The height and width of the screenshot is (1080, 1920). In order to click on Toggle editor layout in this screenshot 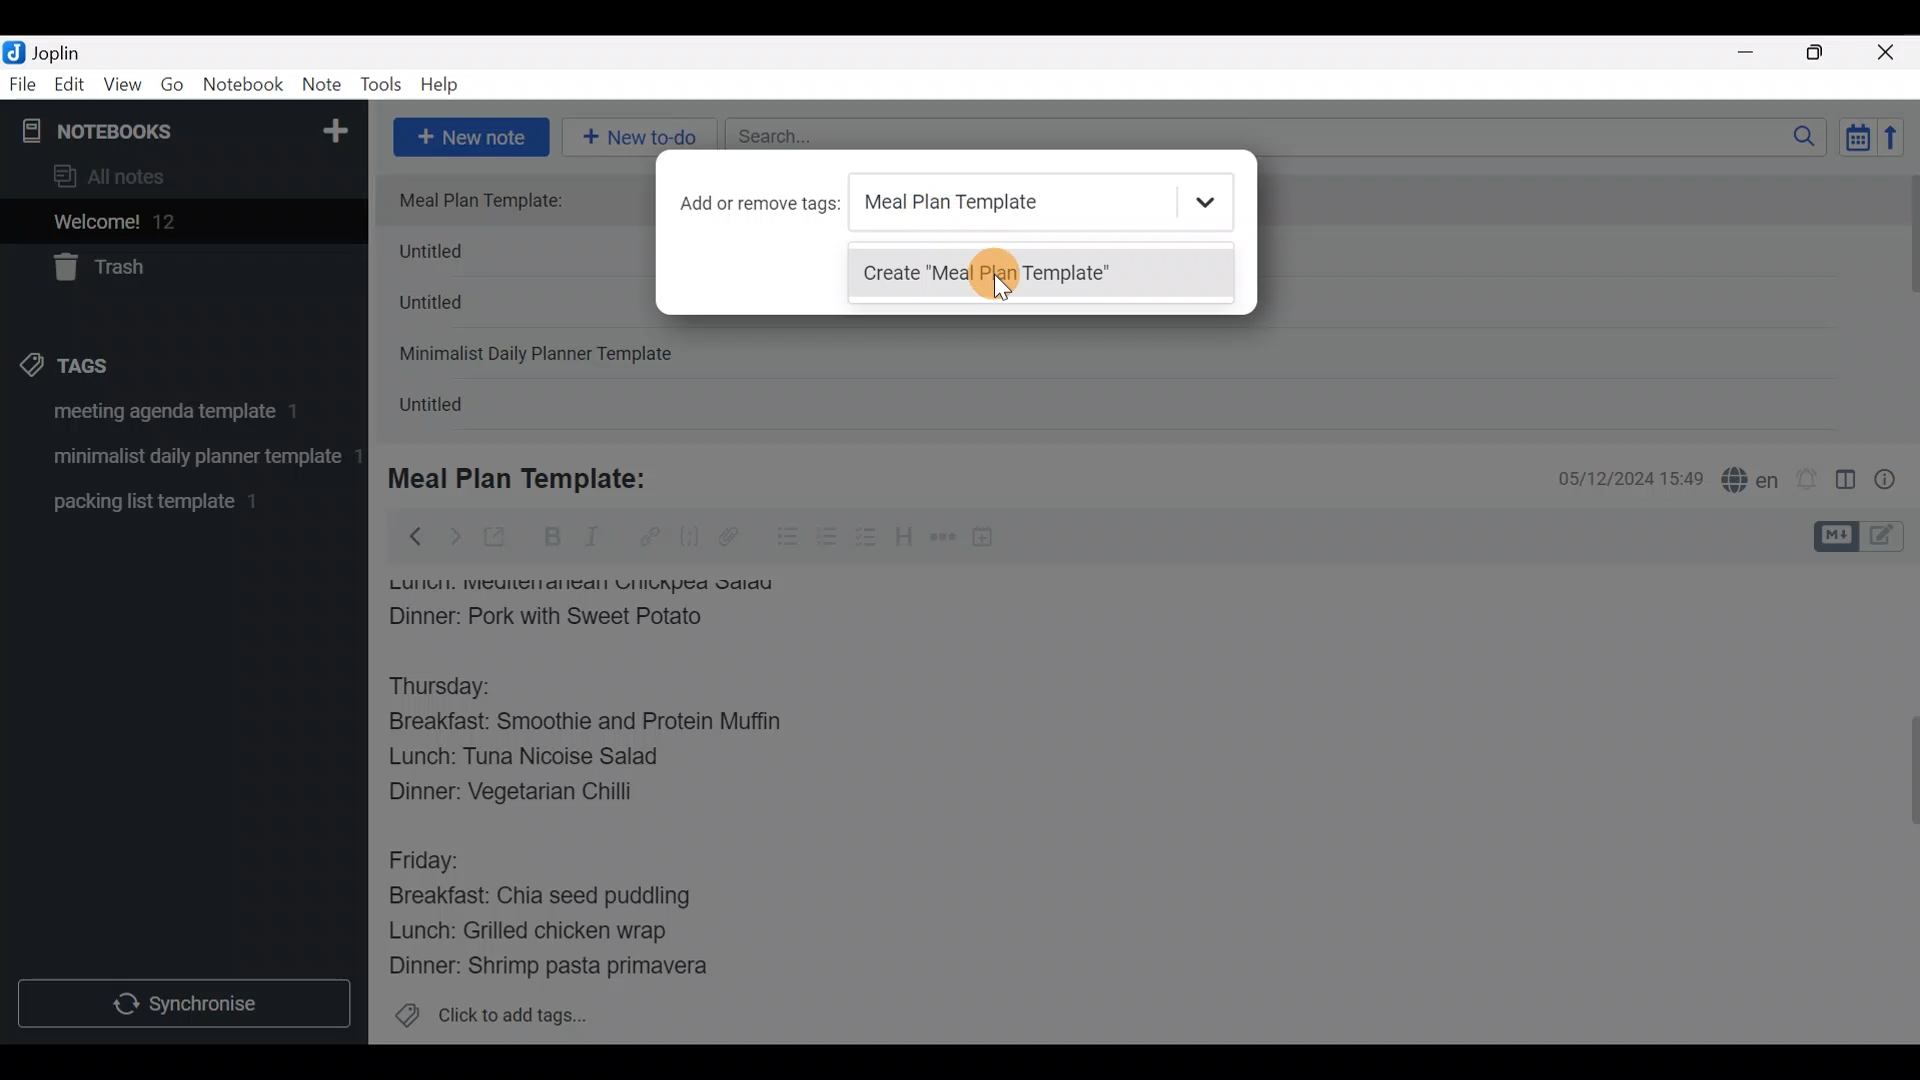, I will do `click(1847, 482)`.